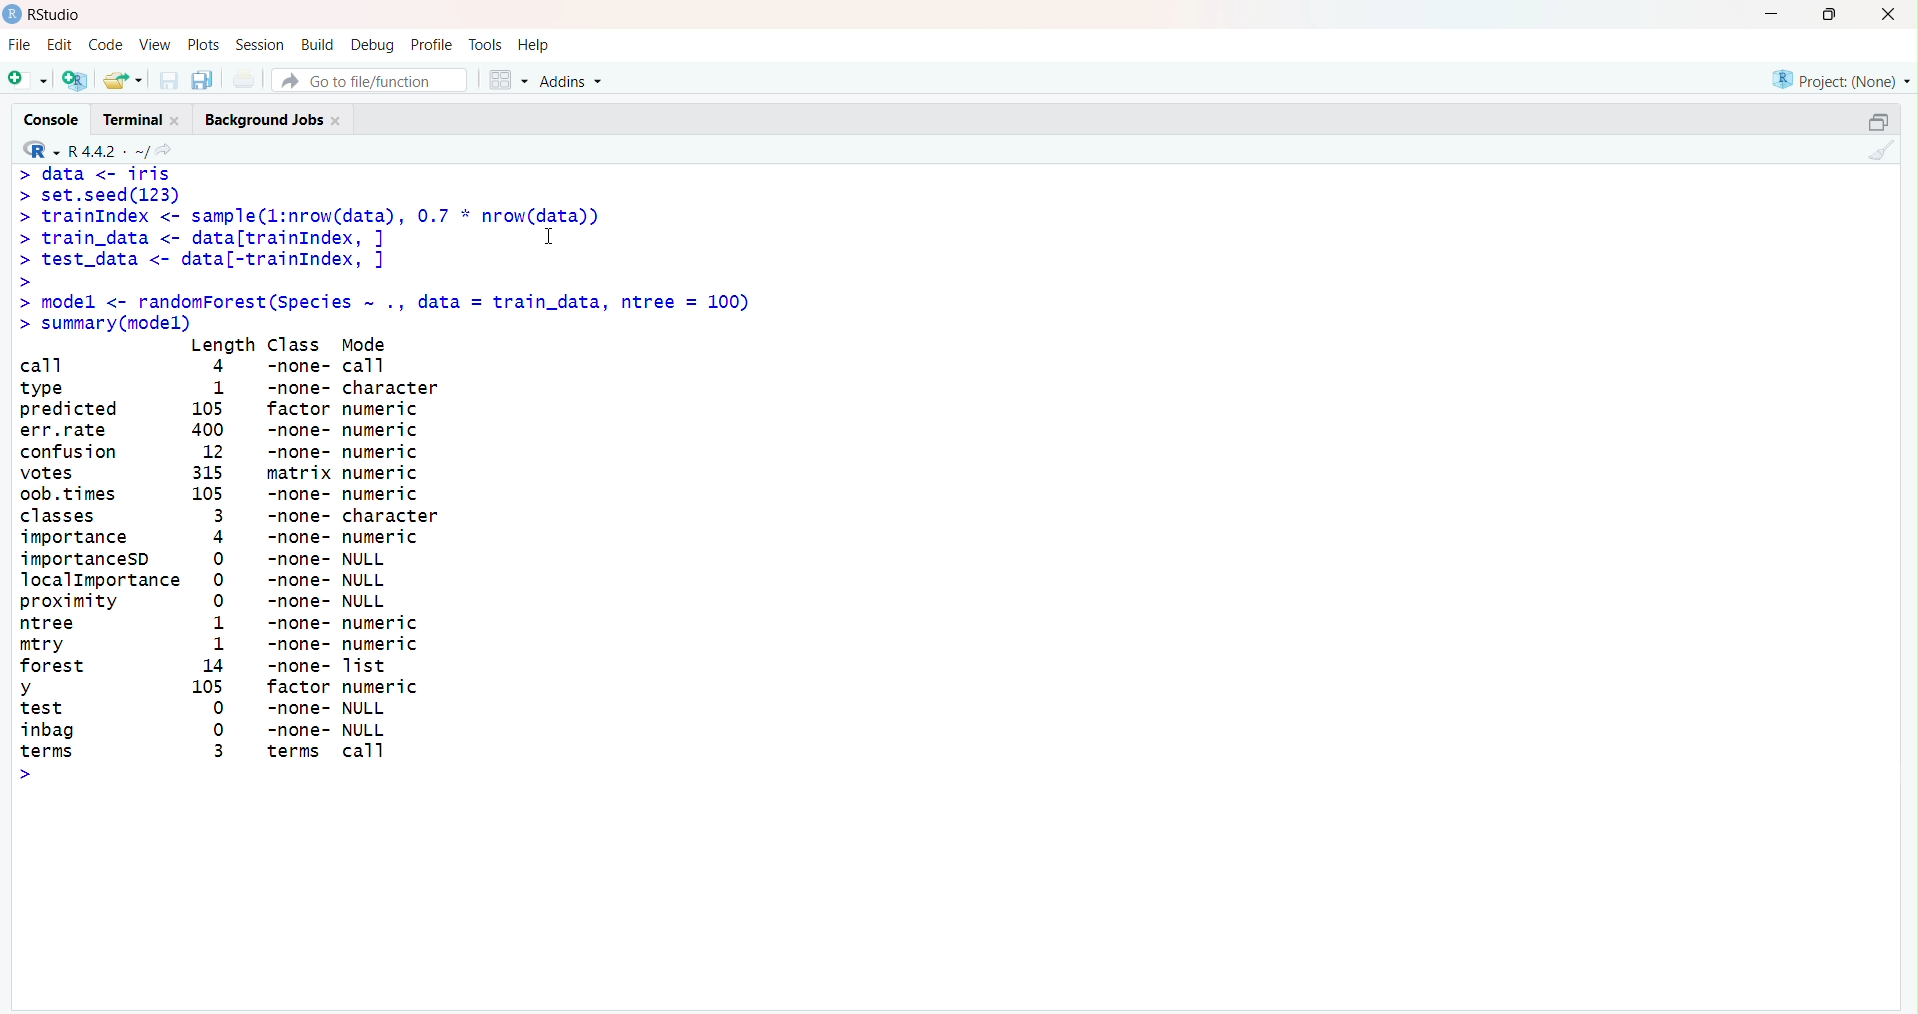 The height and width of the screenshot is (1014, 1918). Describe the element at coordinates (173, 148) in the screenshot. I see `View the current working directory` at that location.